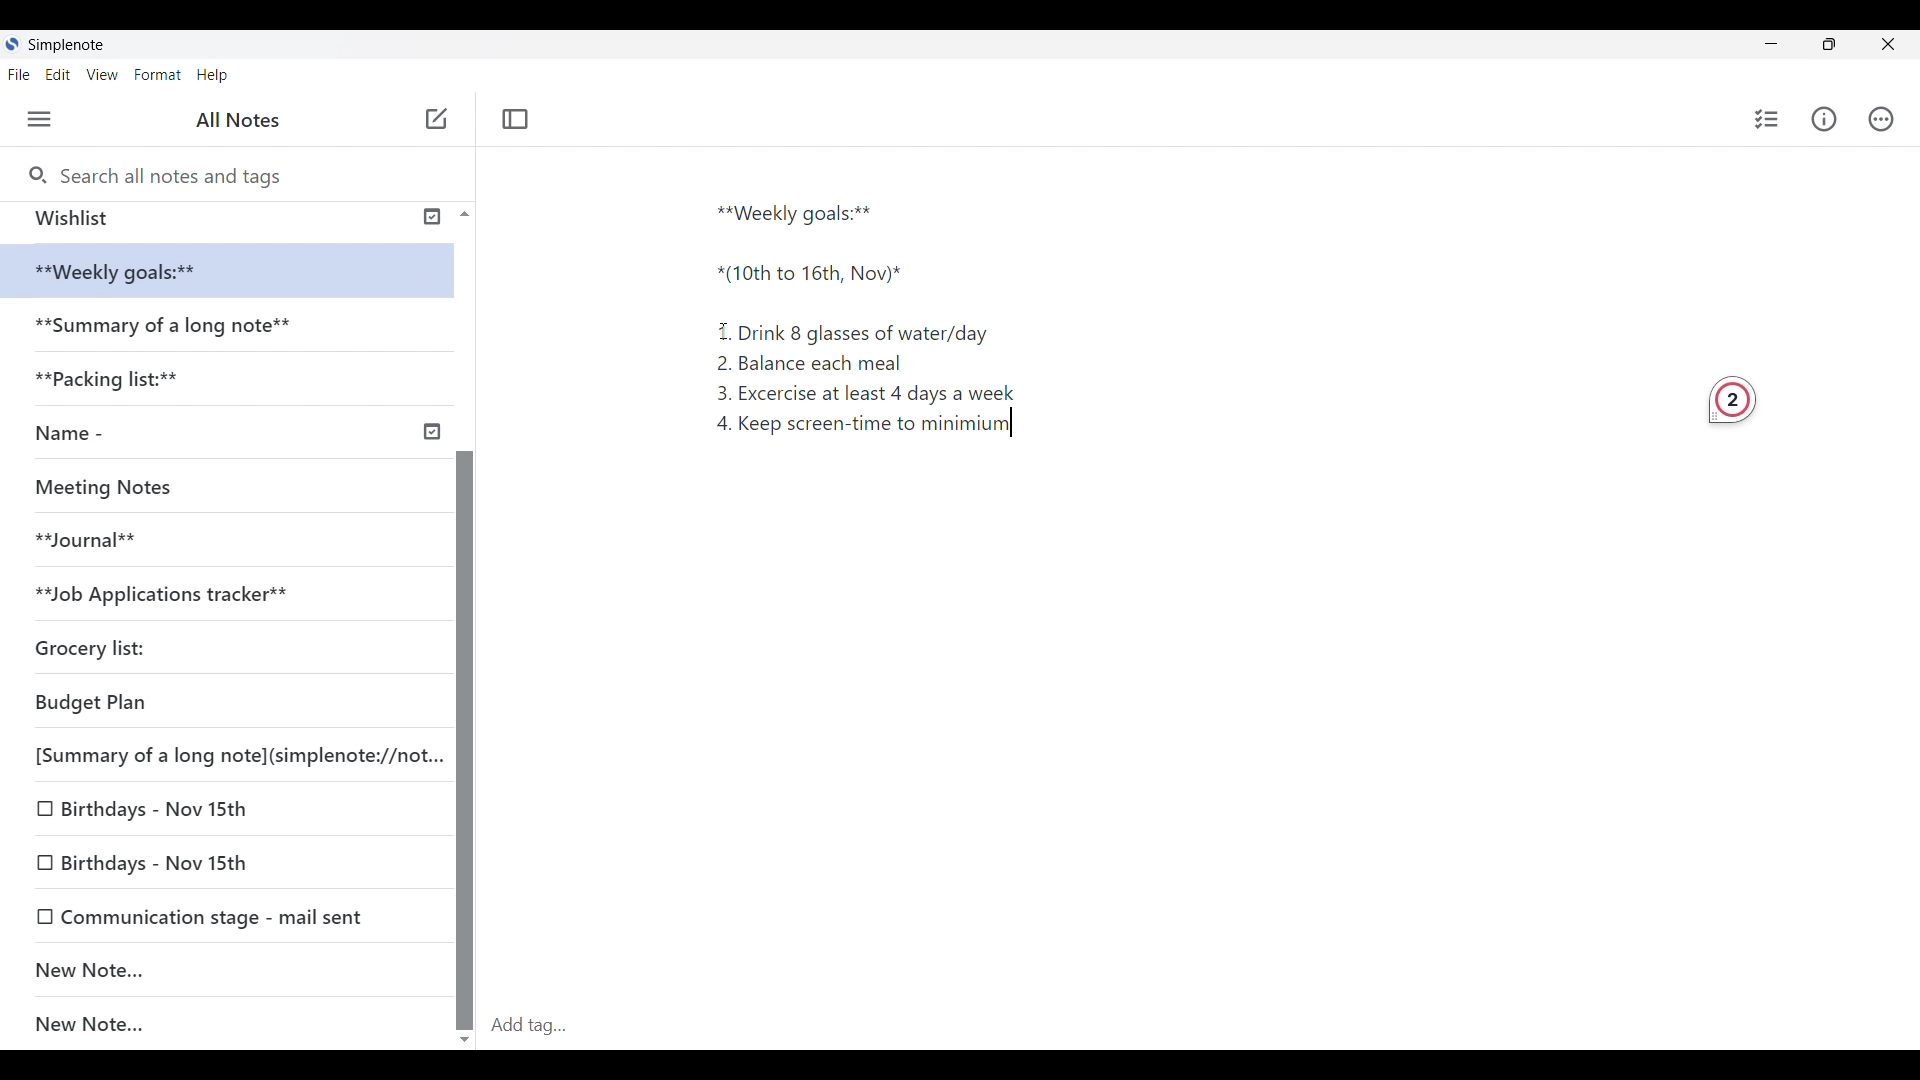 This screenshot has width=1920, height=1080. What do you see at coordinates (68, 44) in the screenshot?
I see `Simple note` at bounding box center [68, 44].